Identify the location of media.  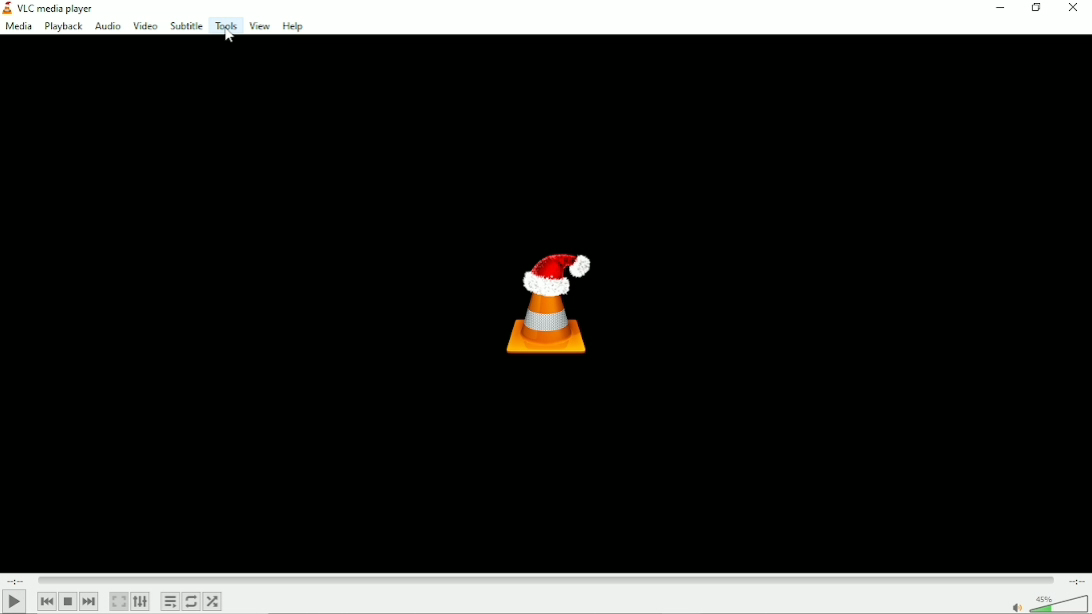
(20, 27).